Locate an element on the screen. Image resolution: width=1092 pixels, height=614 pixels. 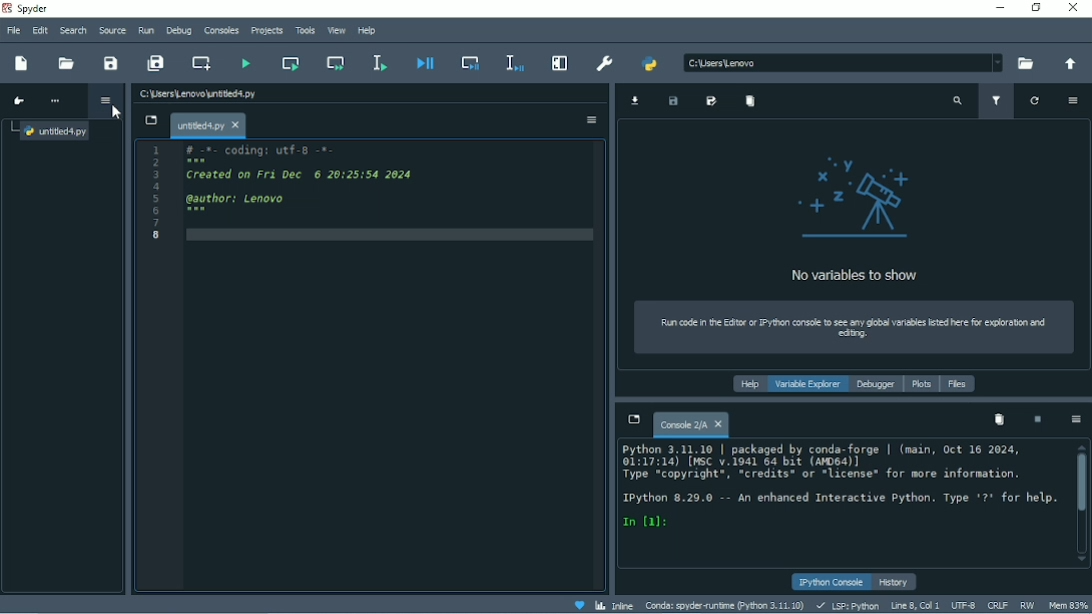
scroll up is located at coordinates (1083, 445).